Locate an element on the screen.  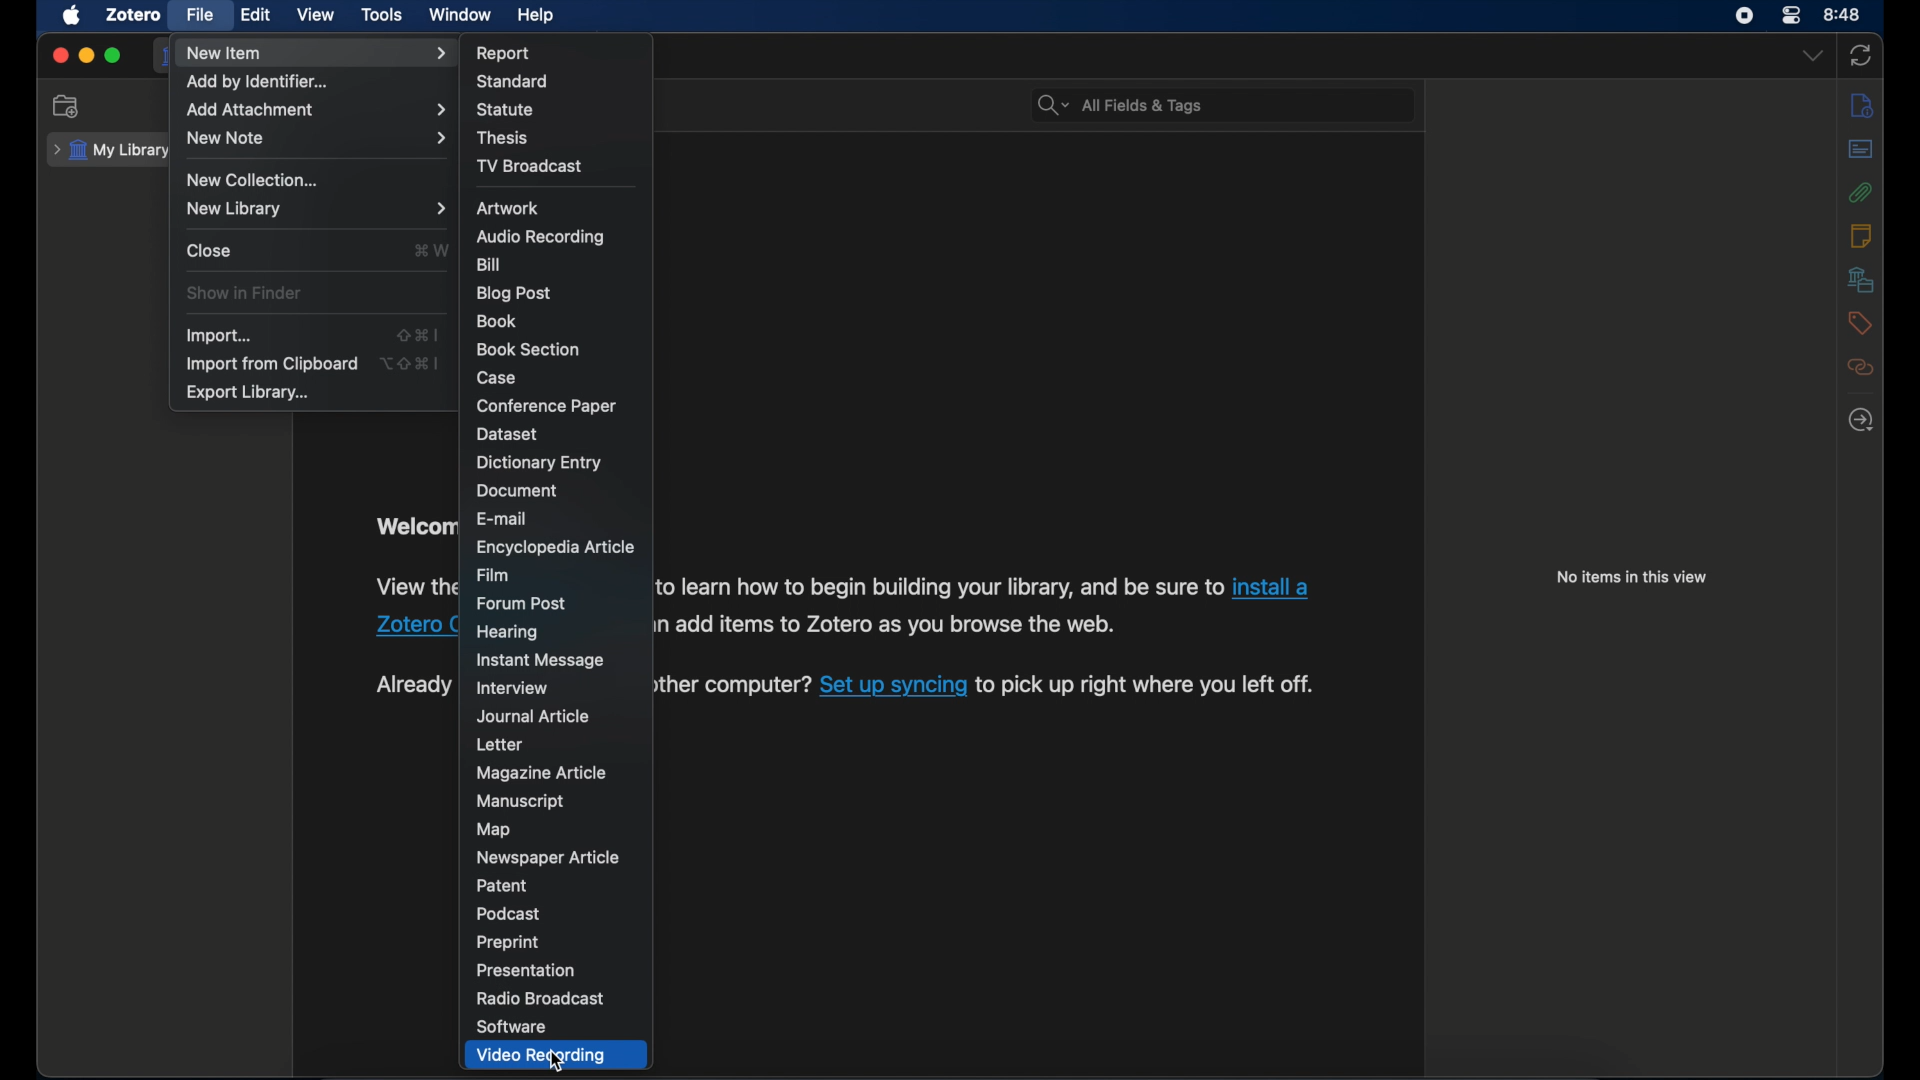
tv broadcast is located at coordinates (530, 165).